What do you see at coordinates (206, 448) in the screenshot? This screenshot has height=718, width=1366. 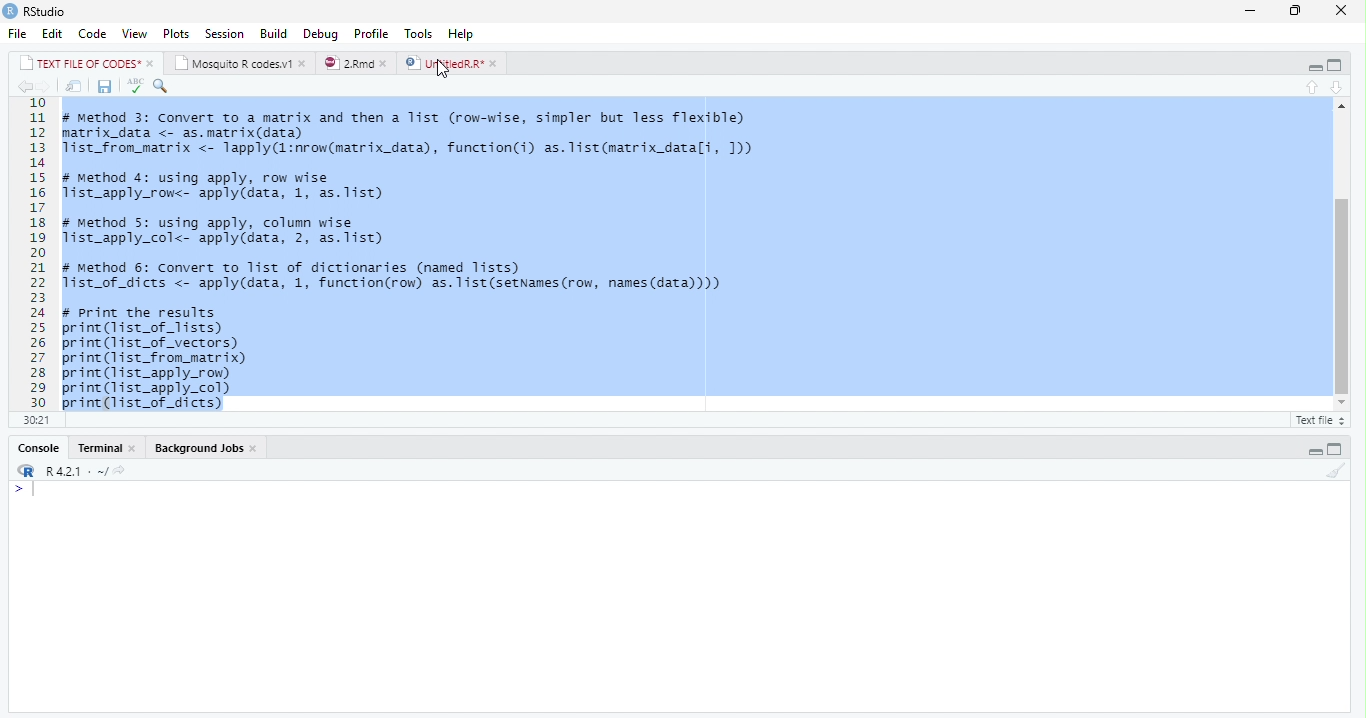 I see `Background Jobs` at bounding box center [206, 448].